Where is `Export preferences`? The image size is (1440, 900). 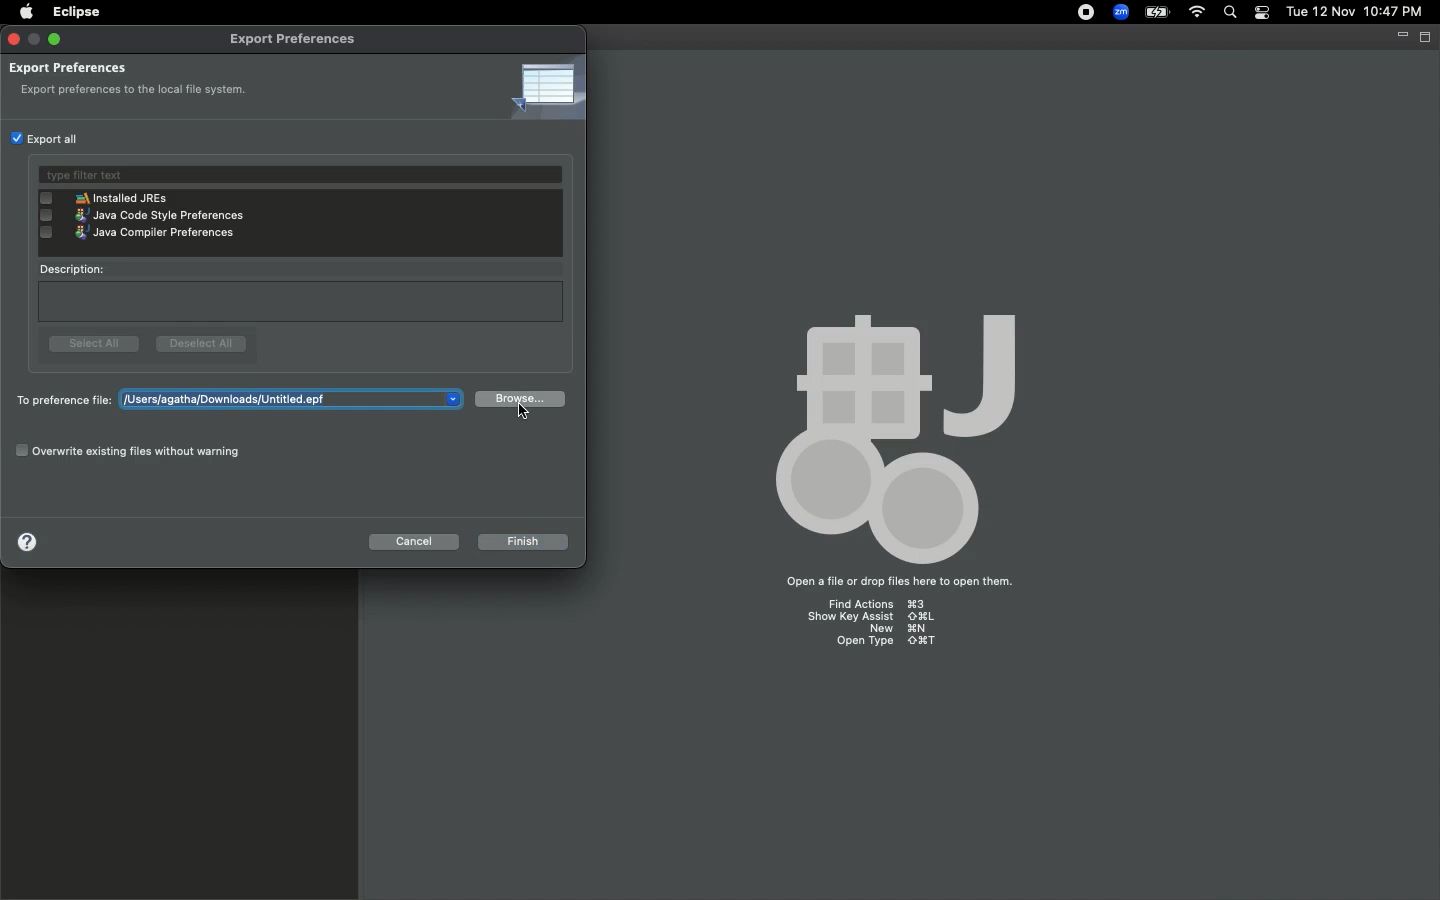 Export preferences is located at coordinates (298, 41).